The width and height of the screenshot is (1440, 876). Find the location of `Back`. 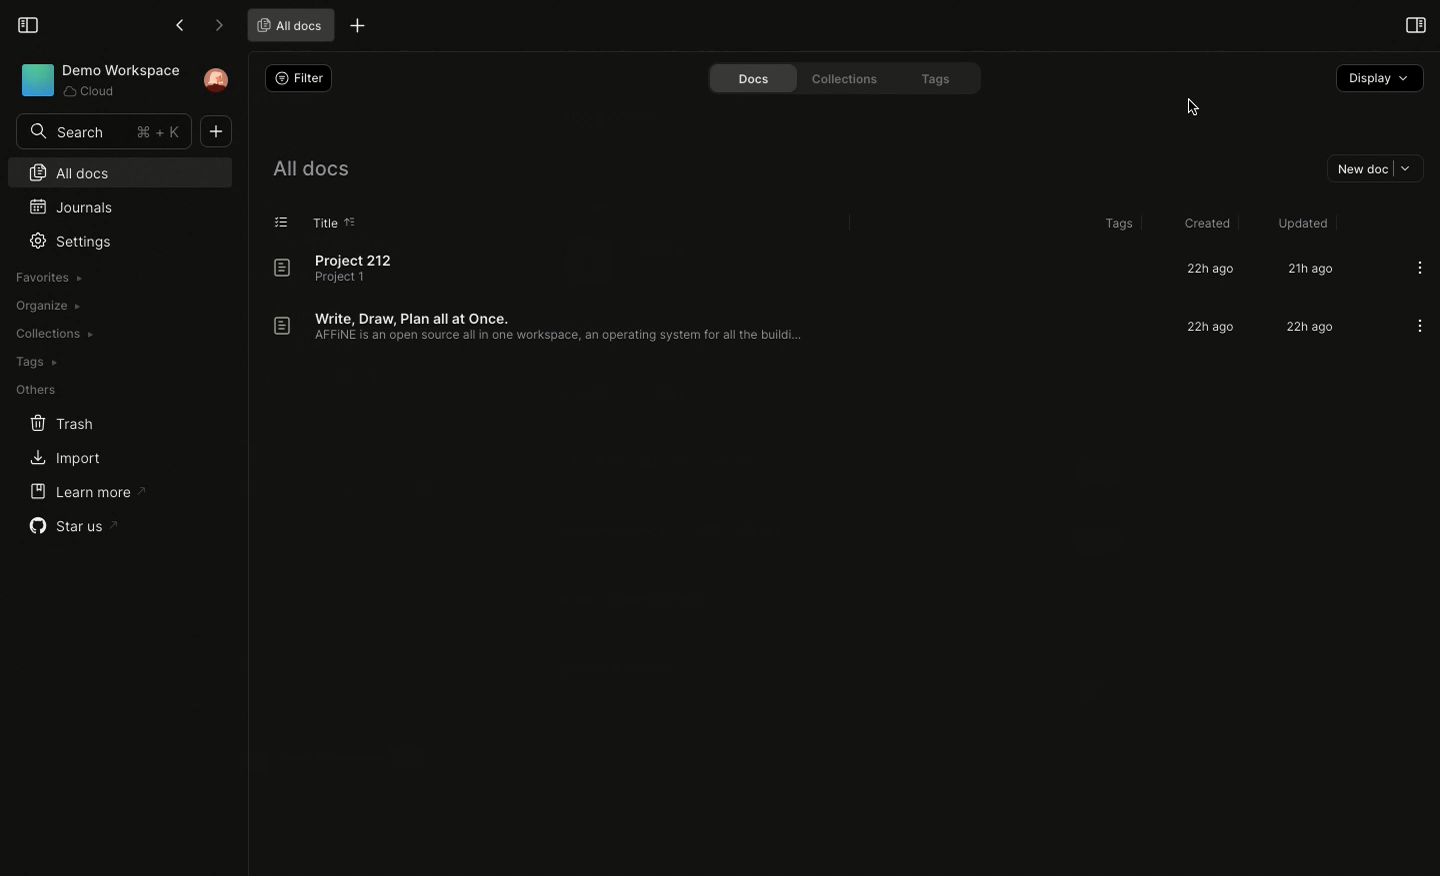

Back is located at coordinates (179, 25).